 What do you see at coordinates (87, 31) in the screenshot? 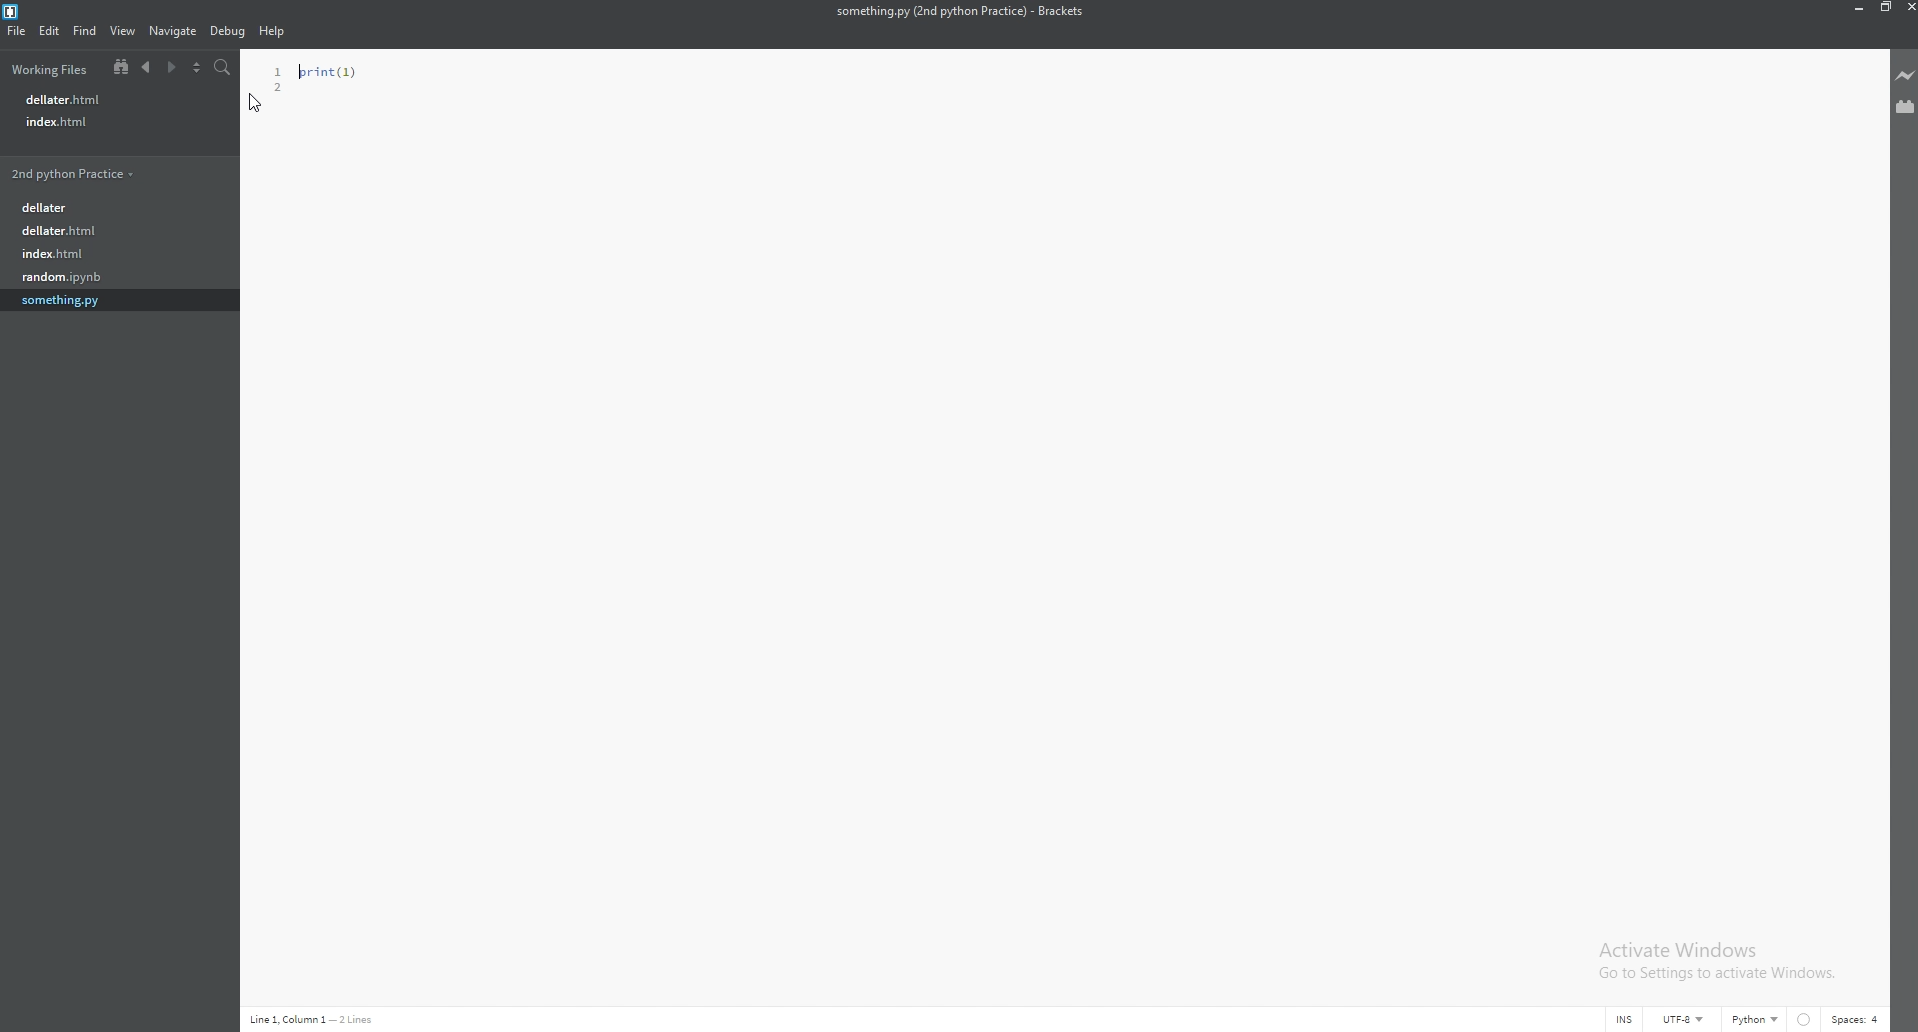
I see `find` at bounding box center [87, 31].